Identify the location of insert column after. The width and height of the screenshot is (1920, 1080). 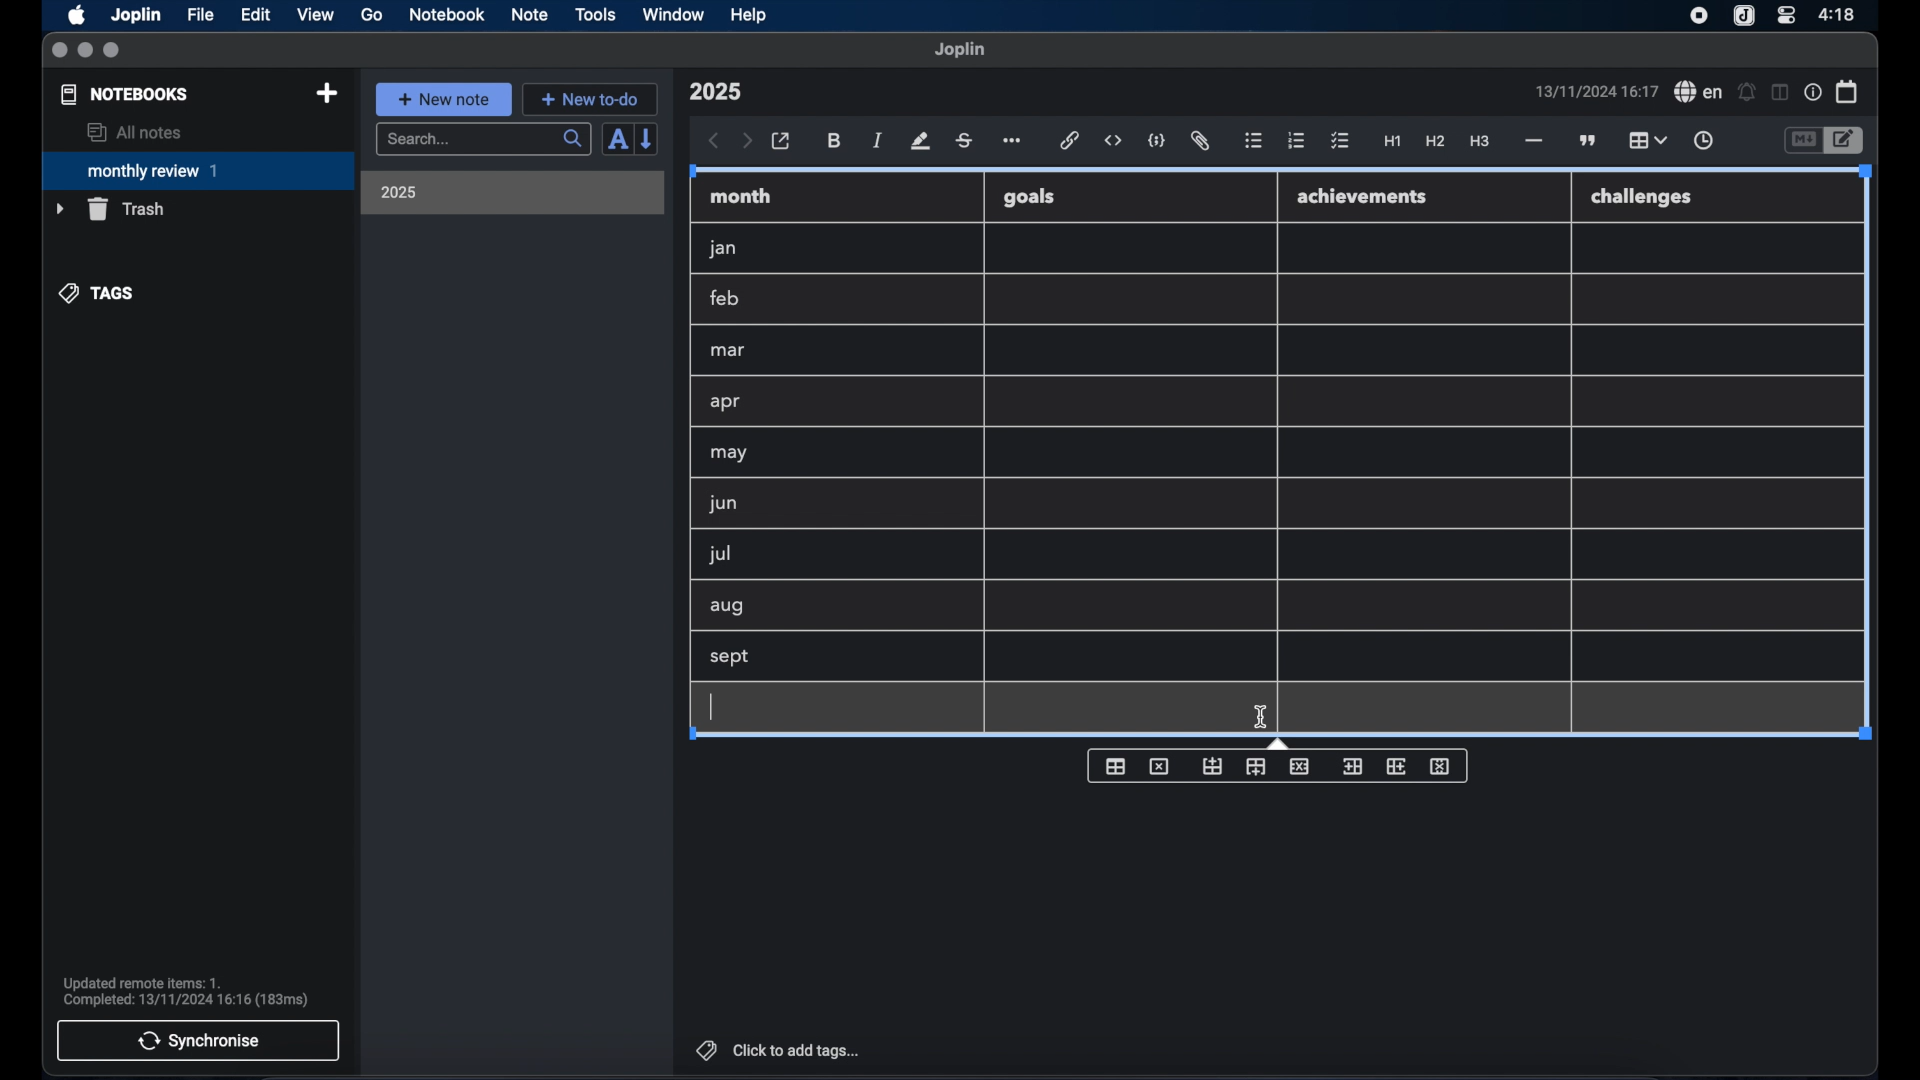
(1256, 767).